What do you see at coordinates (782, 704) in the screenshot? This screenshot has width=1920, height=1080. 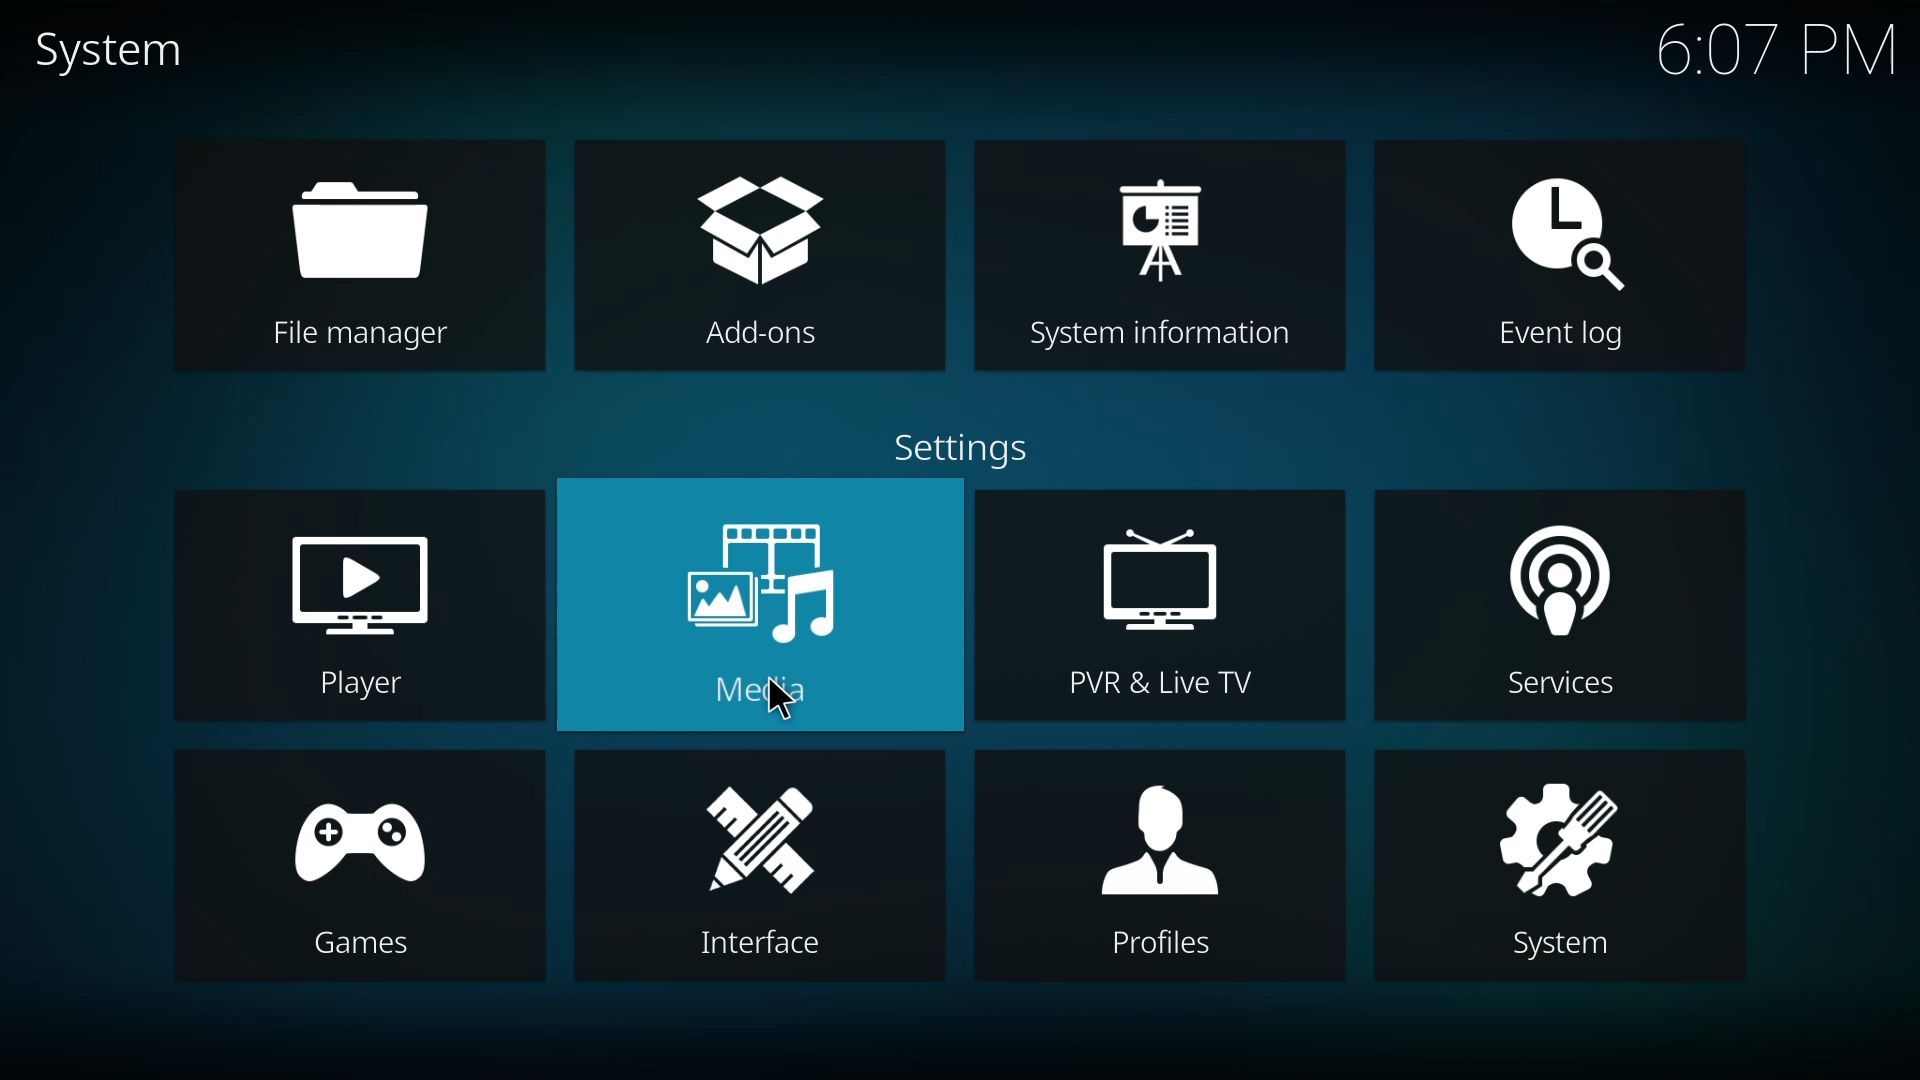 I see `cursor` at bounding box center [782, 704].